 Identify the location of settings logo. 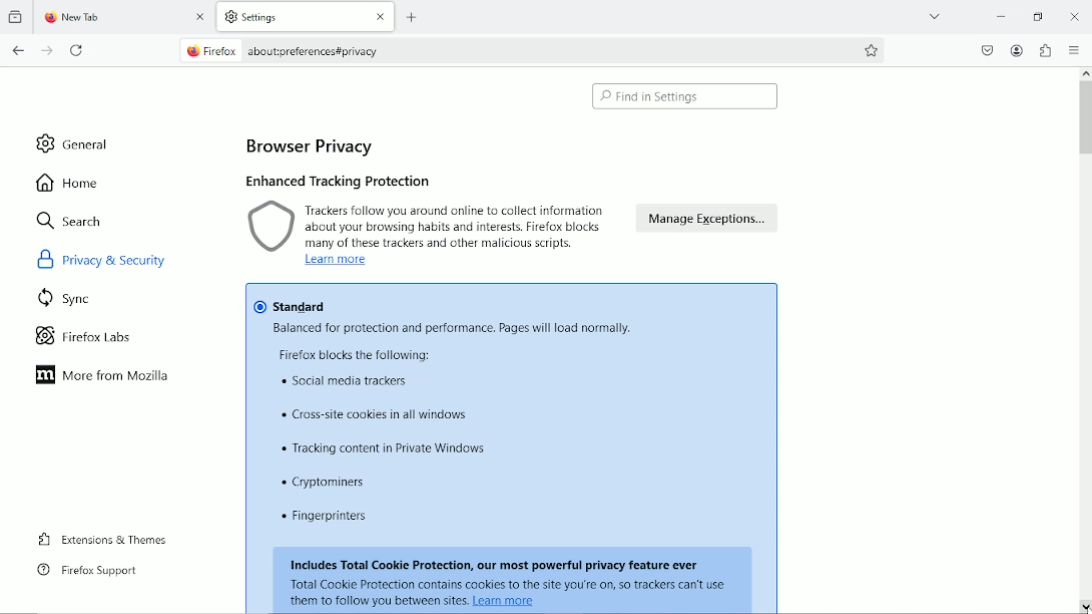
(230, 16).